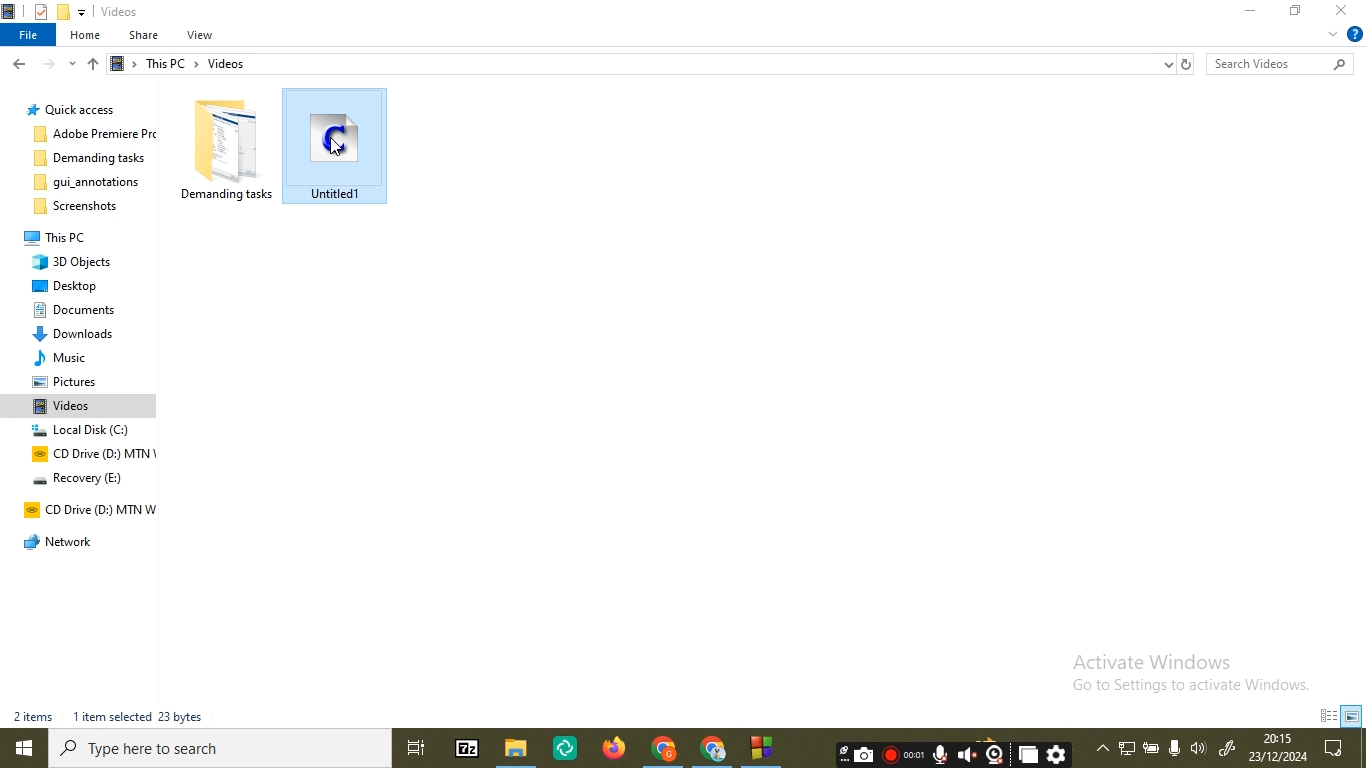 This screenshot has width=1366, height=768. What do you see at coordinates (81, 512) in the screenshot?
I see `folder` at bounding box center [81, 512].